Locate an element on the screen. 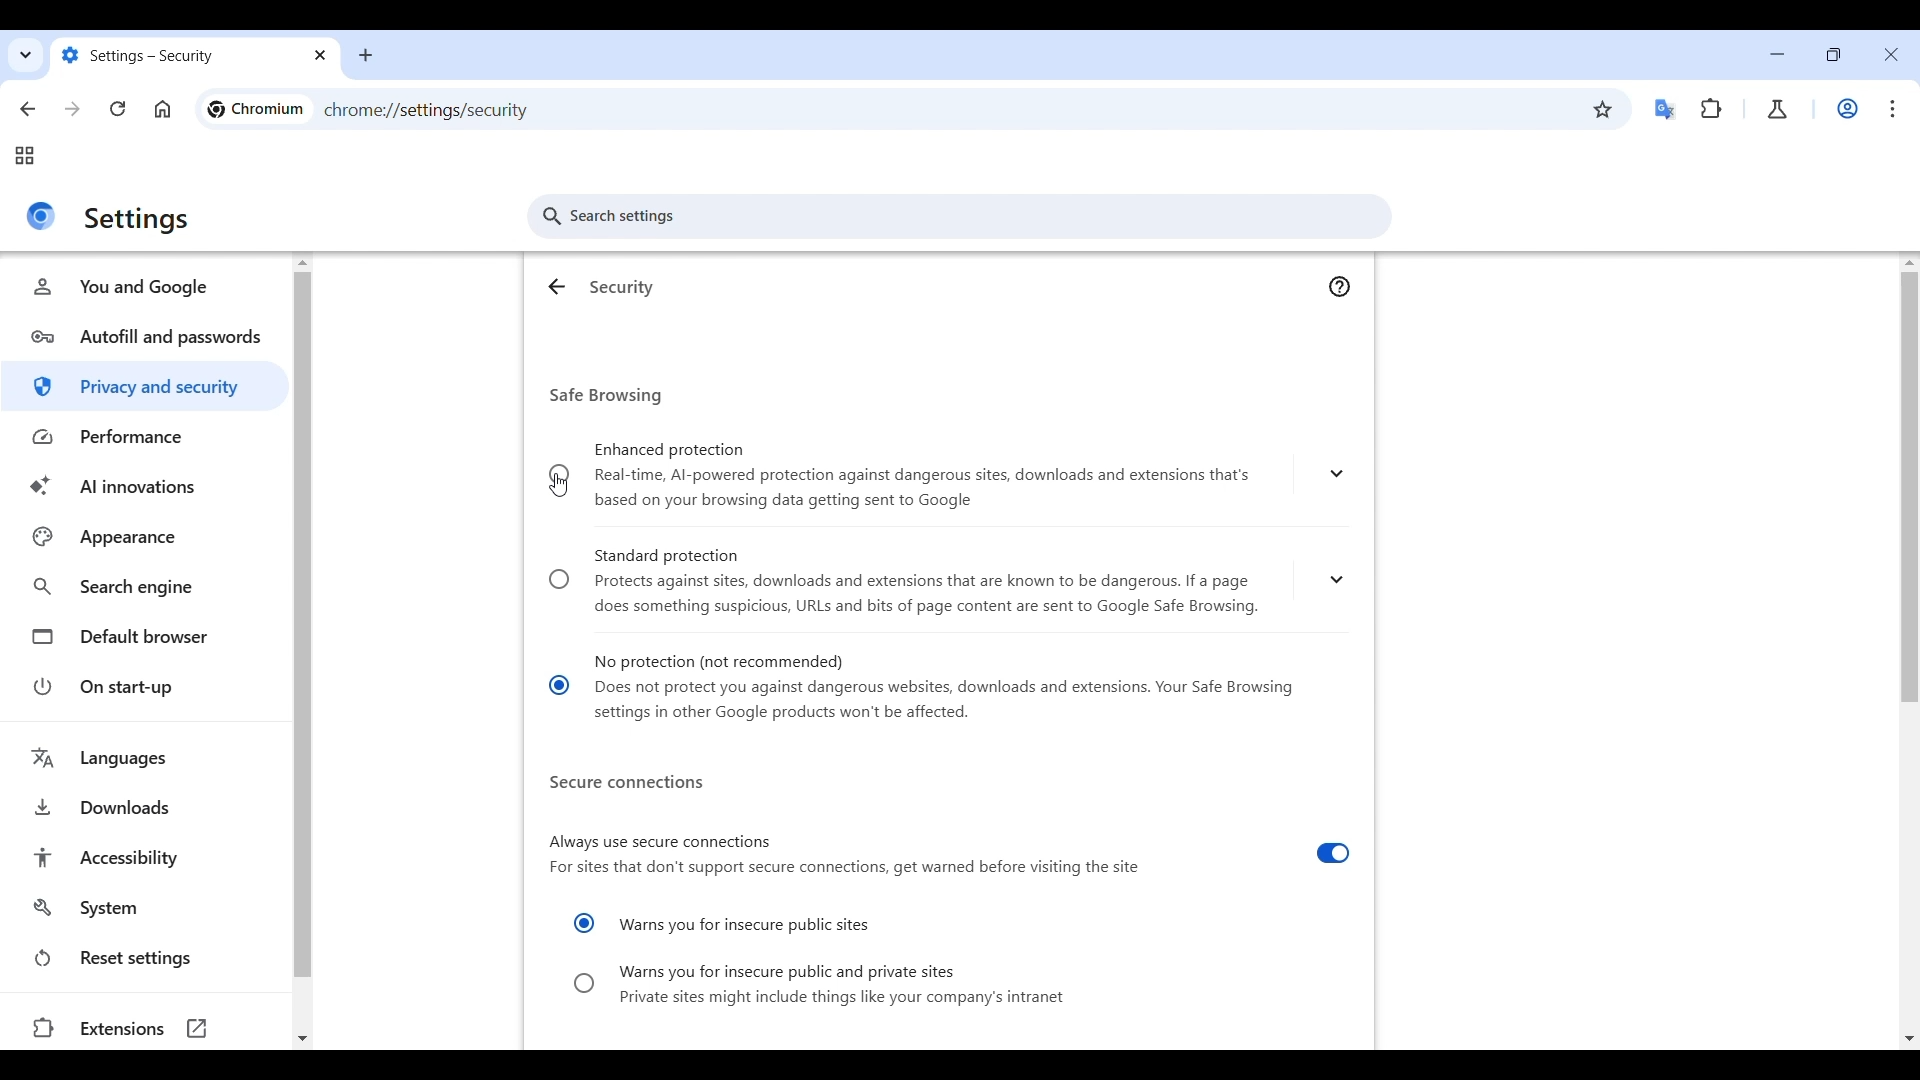  chromium is located at coordinates (255, 109).